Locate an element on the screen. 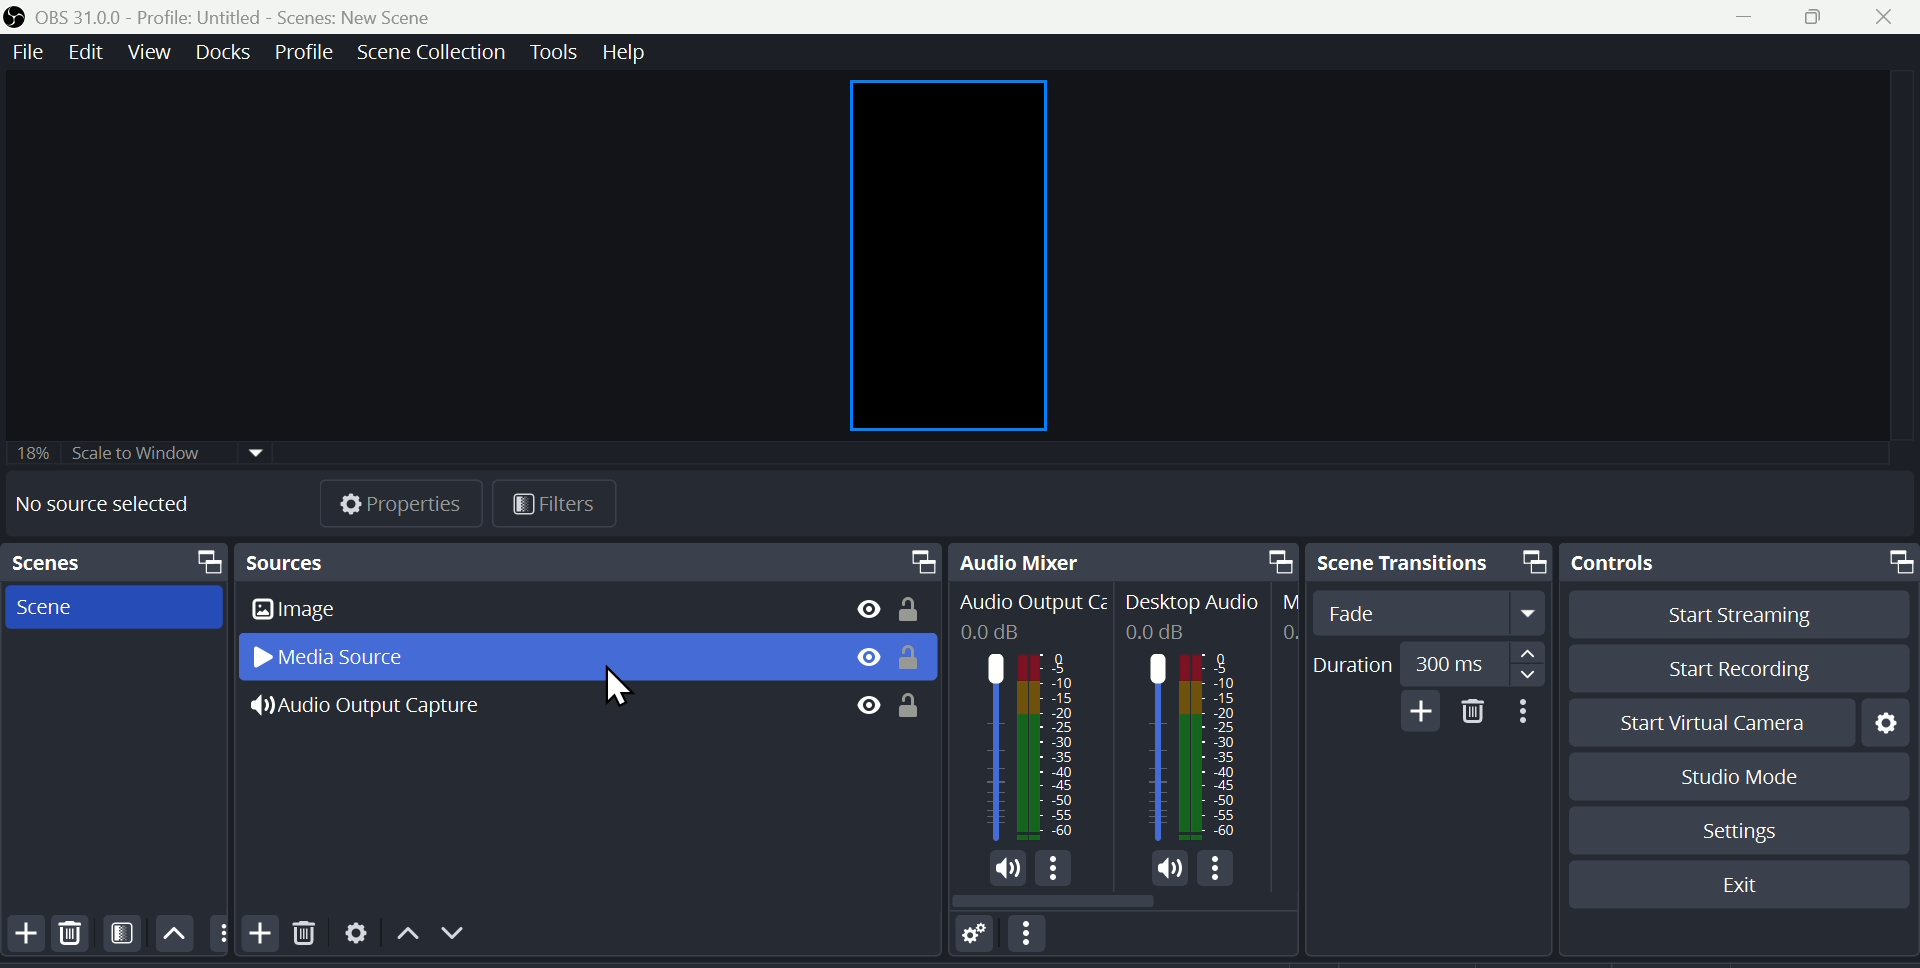 This screenshot has width=1920, height=968. maximise is located at coordinates (1817, 18).